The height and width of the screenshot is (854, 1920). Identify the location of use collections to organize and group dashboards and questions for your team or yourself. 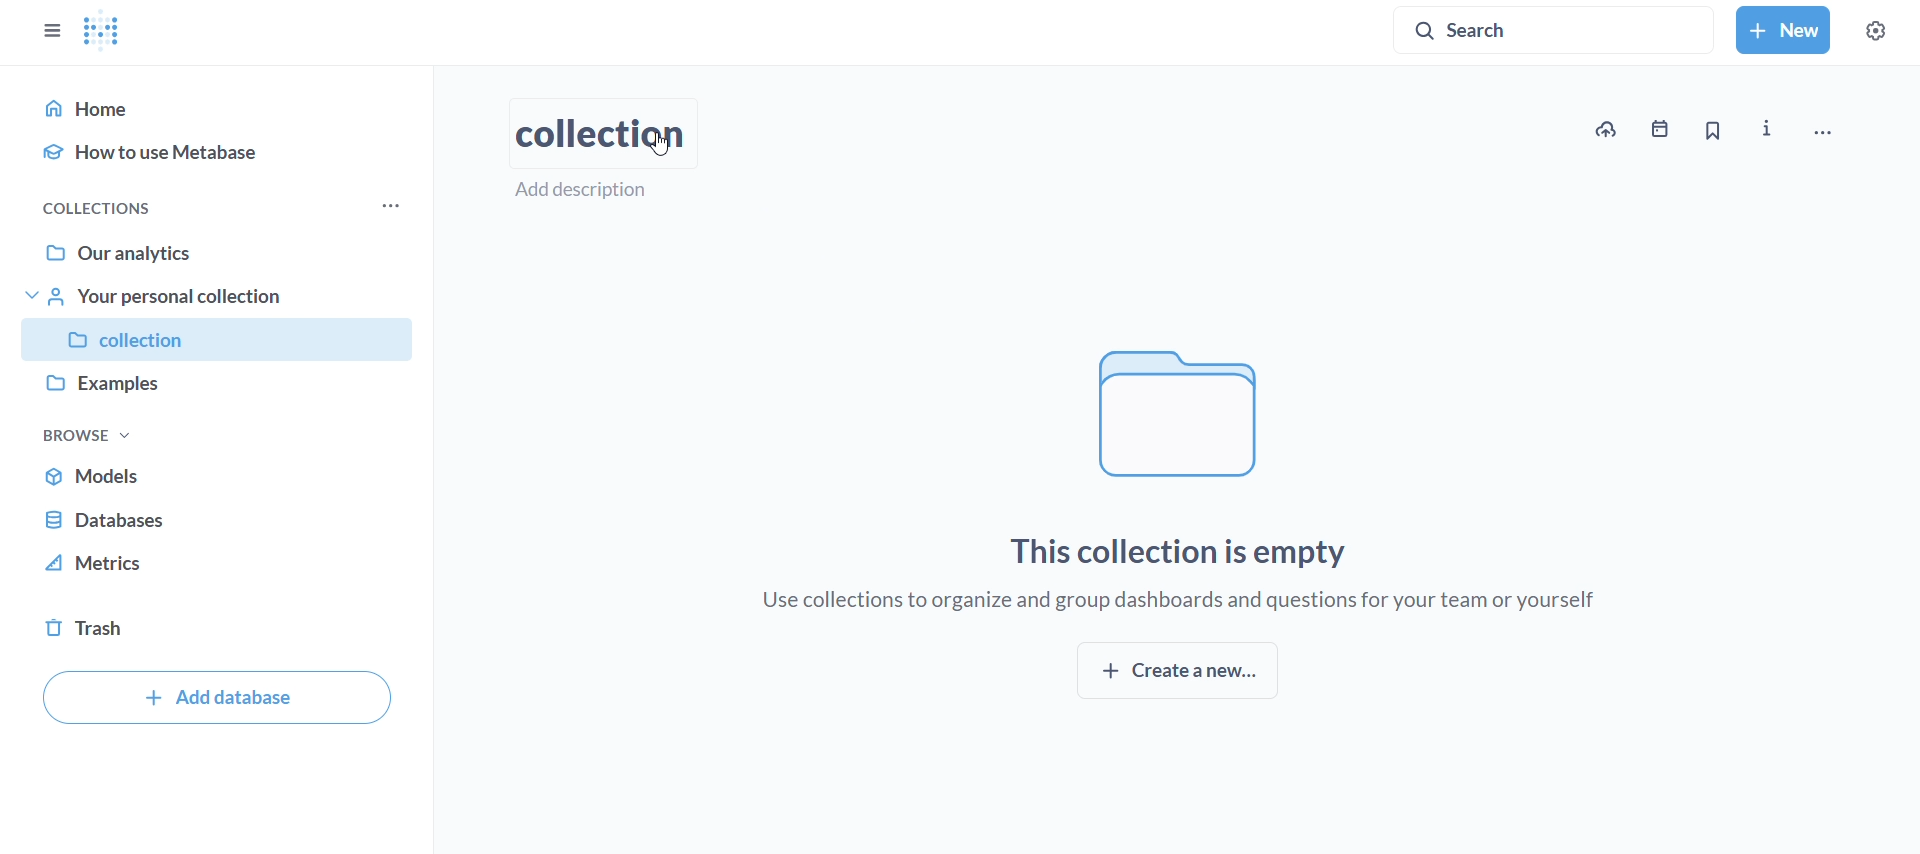
(1183, 602).